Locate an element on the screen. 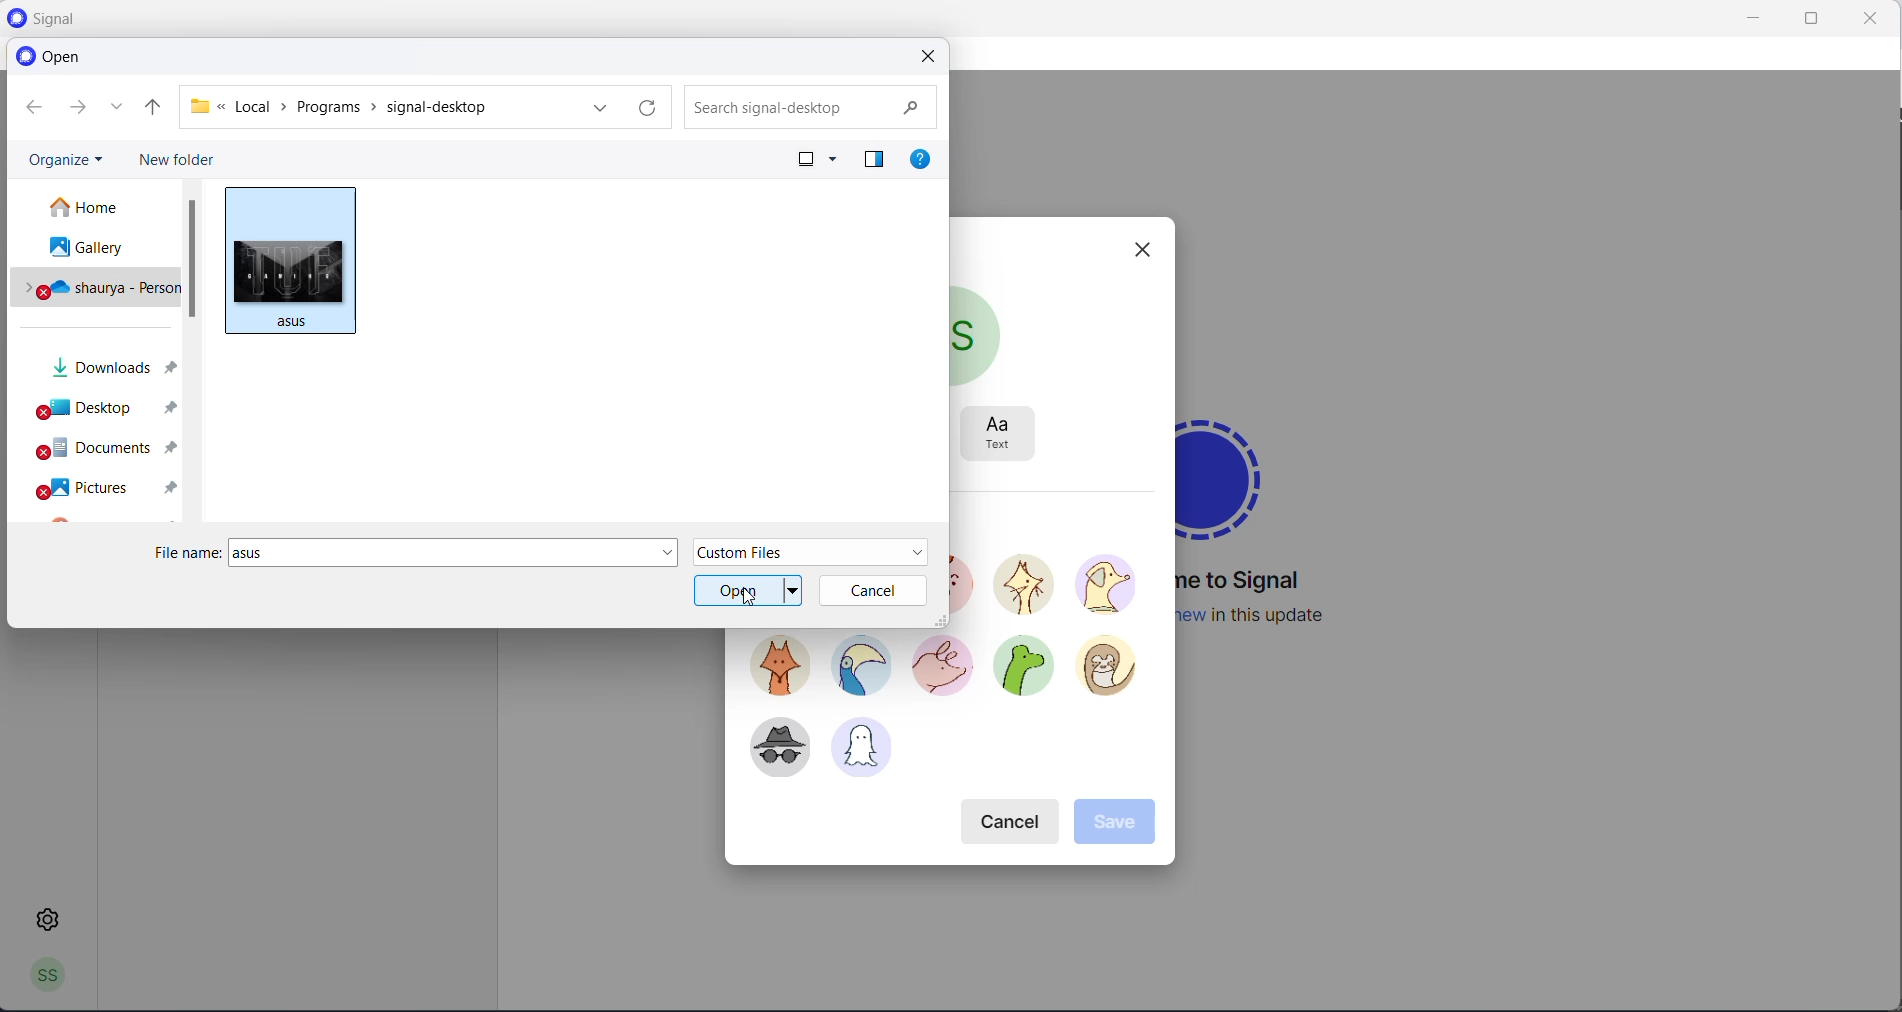 Image resolution: width=1902 pixels, height=1012 pixels. maximize is located at coordinates (1806, 19).